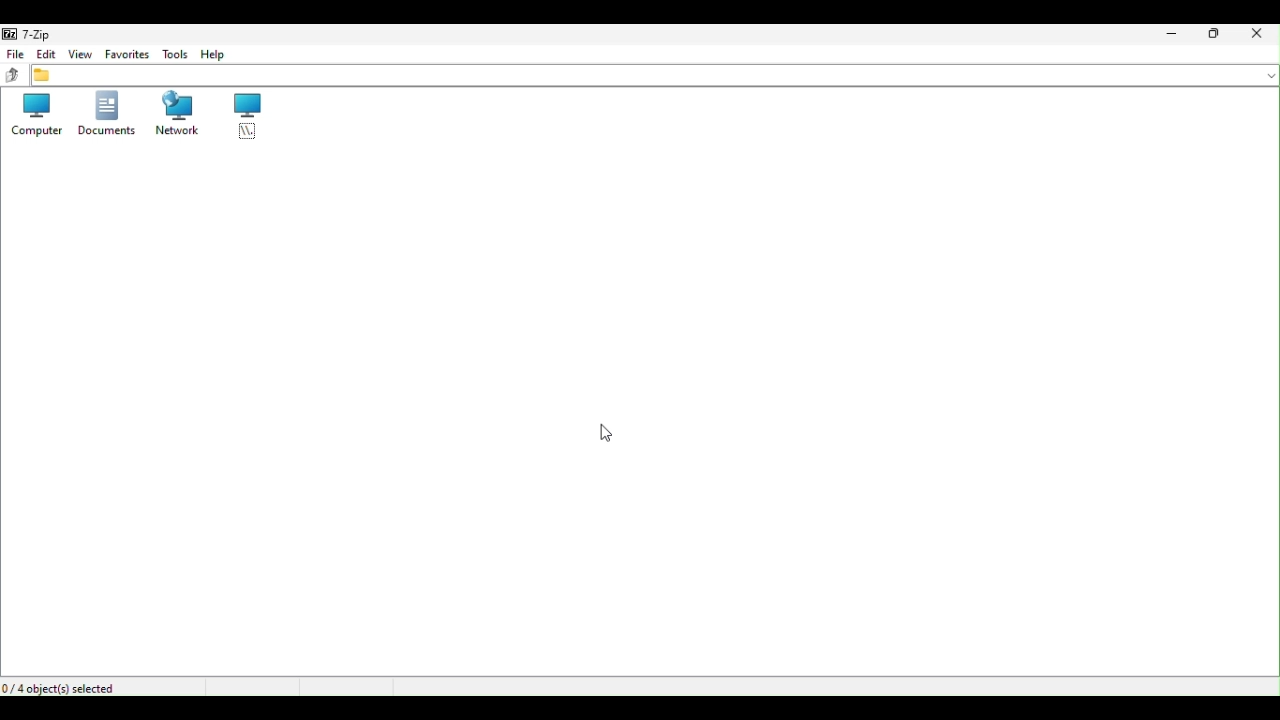  What do you see at coordinates (609, 432) in the screenshot?
I see `Mouse` at bounding box center [609, 432].